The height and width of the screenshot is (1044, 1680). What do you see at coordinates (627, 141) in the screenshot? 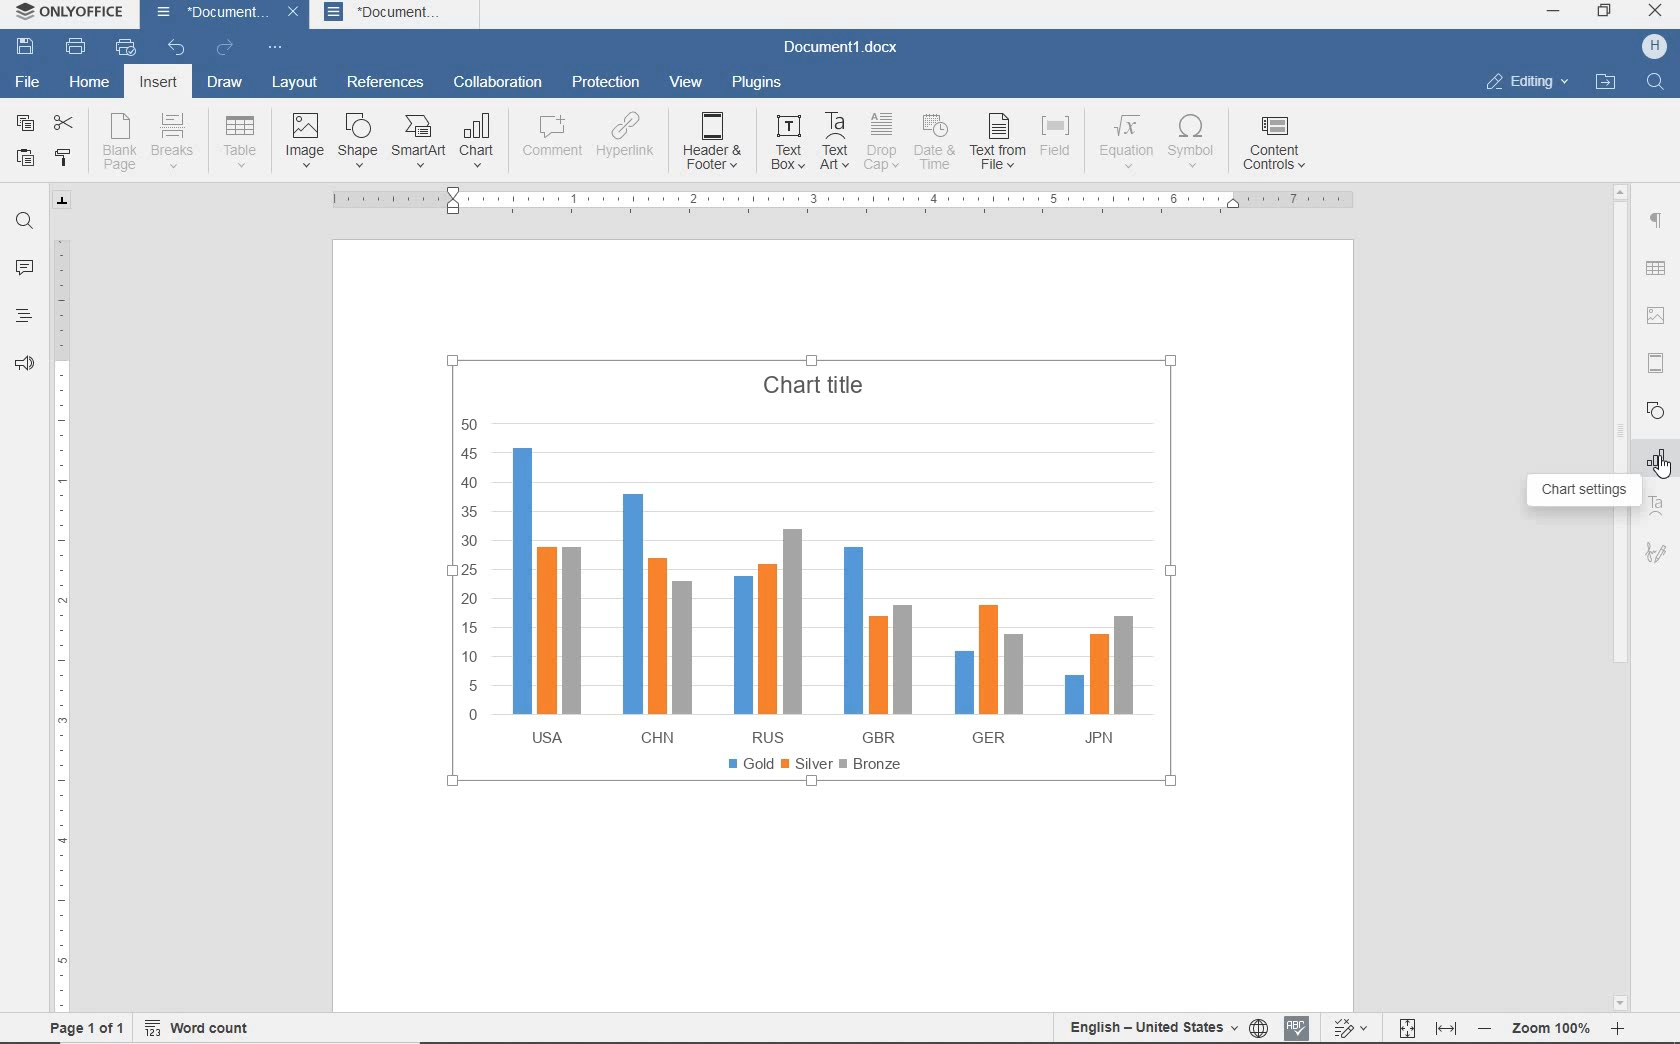
I see `hyperlink` at bounding box center [627, 141].